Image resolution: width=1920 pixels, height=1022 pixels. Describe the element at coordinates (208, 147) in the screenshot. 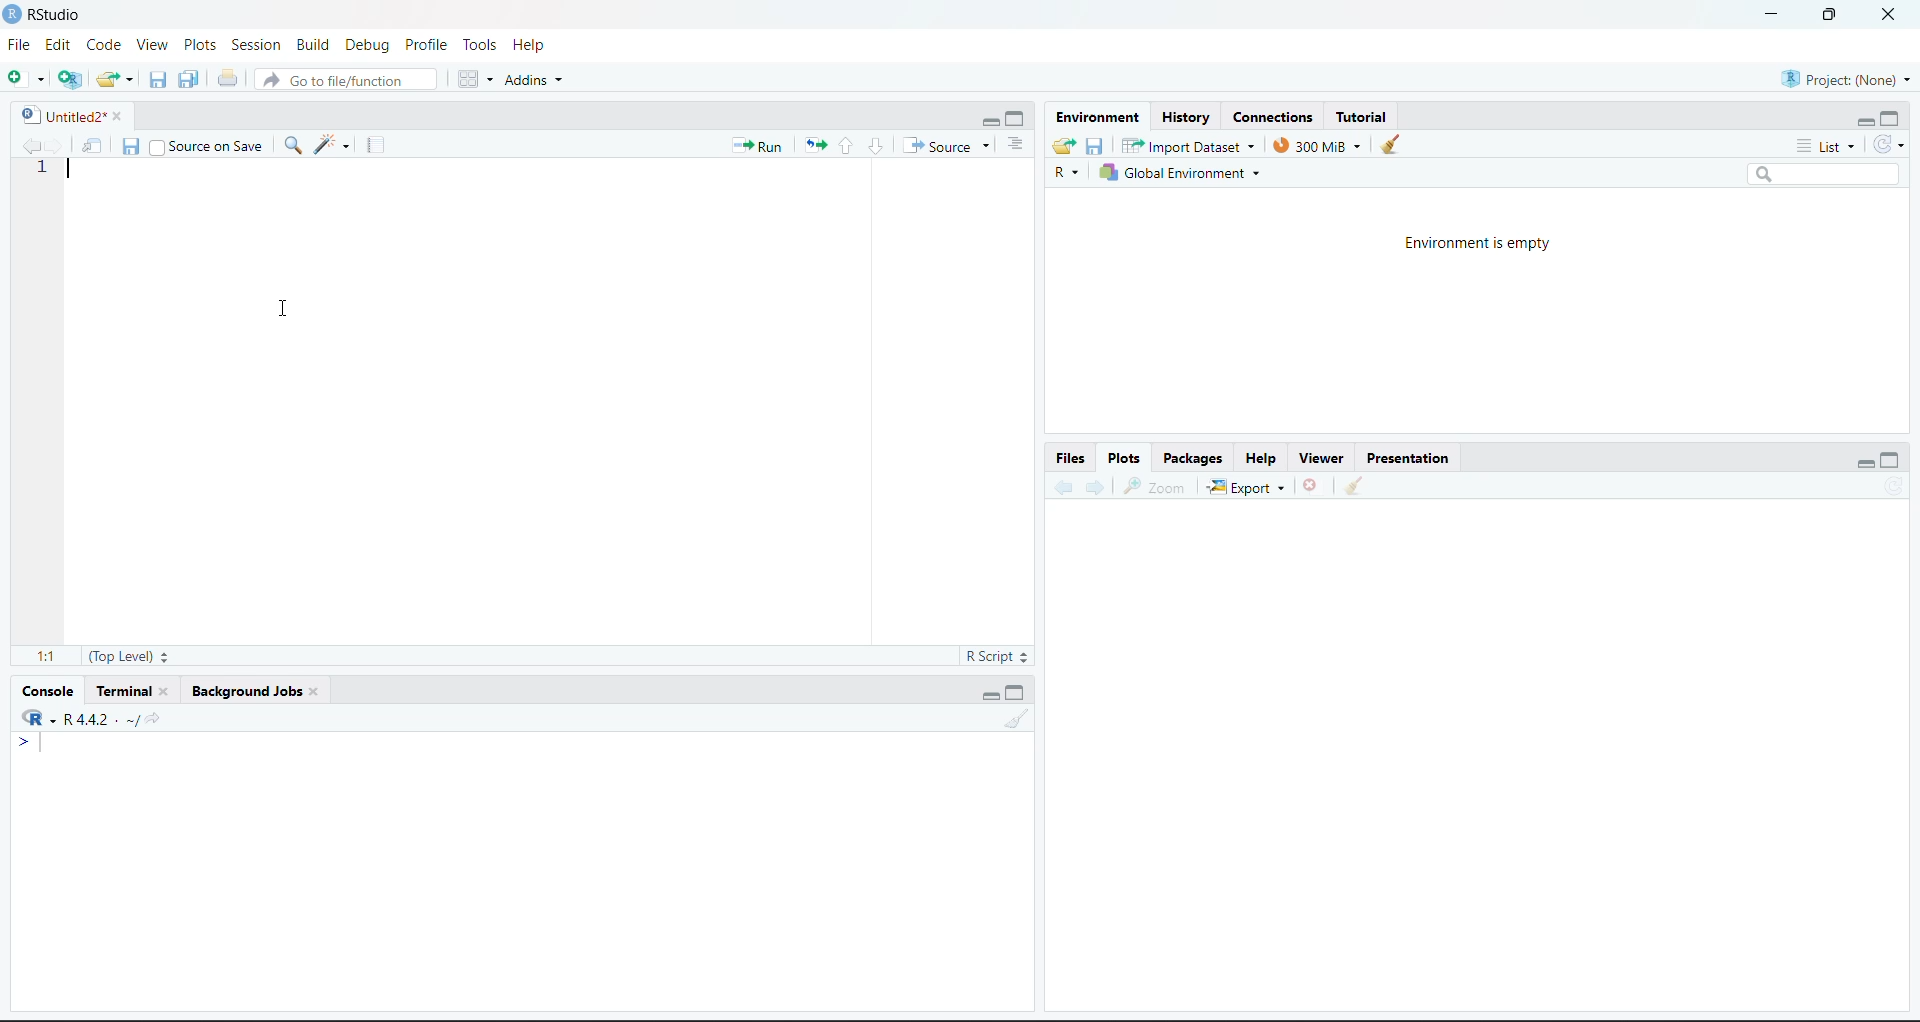

I see `Source on Save` at that location.